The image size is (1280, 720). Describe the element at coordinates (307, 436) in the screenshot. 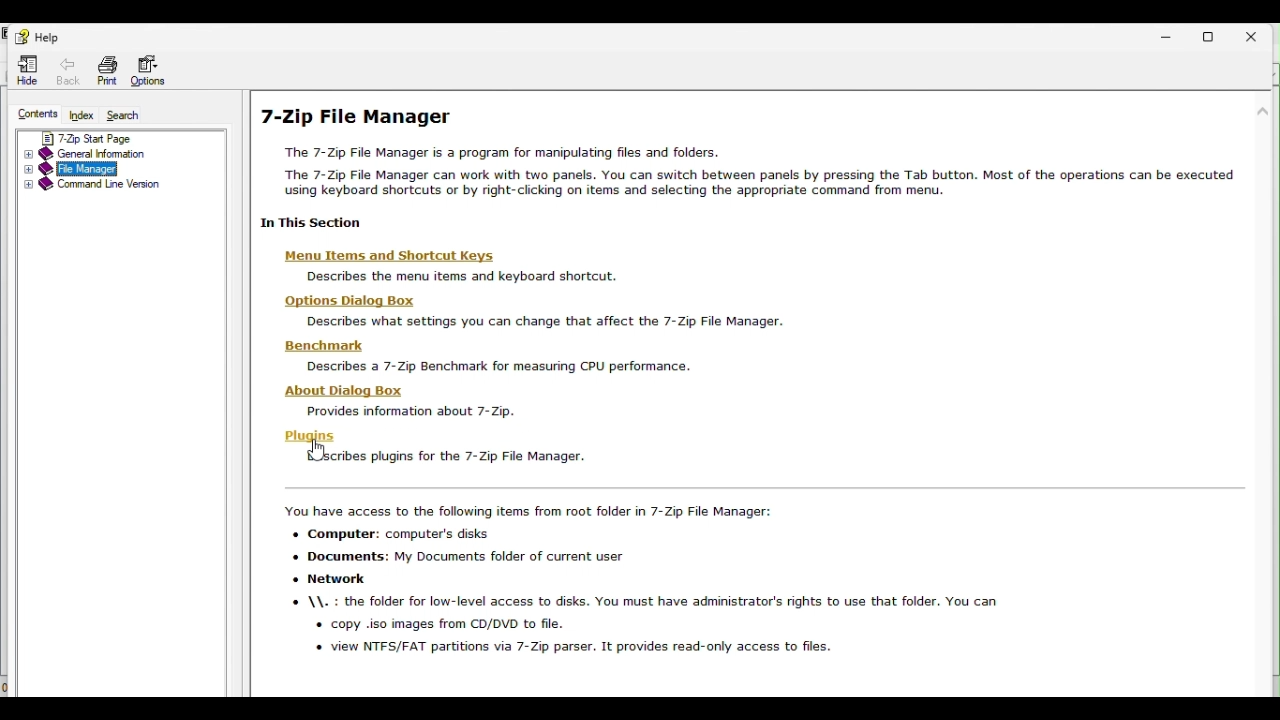

I see `plugins` at that location.